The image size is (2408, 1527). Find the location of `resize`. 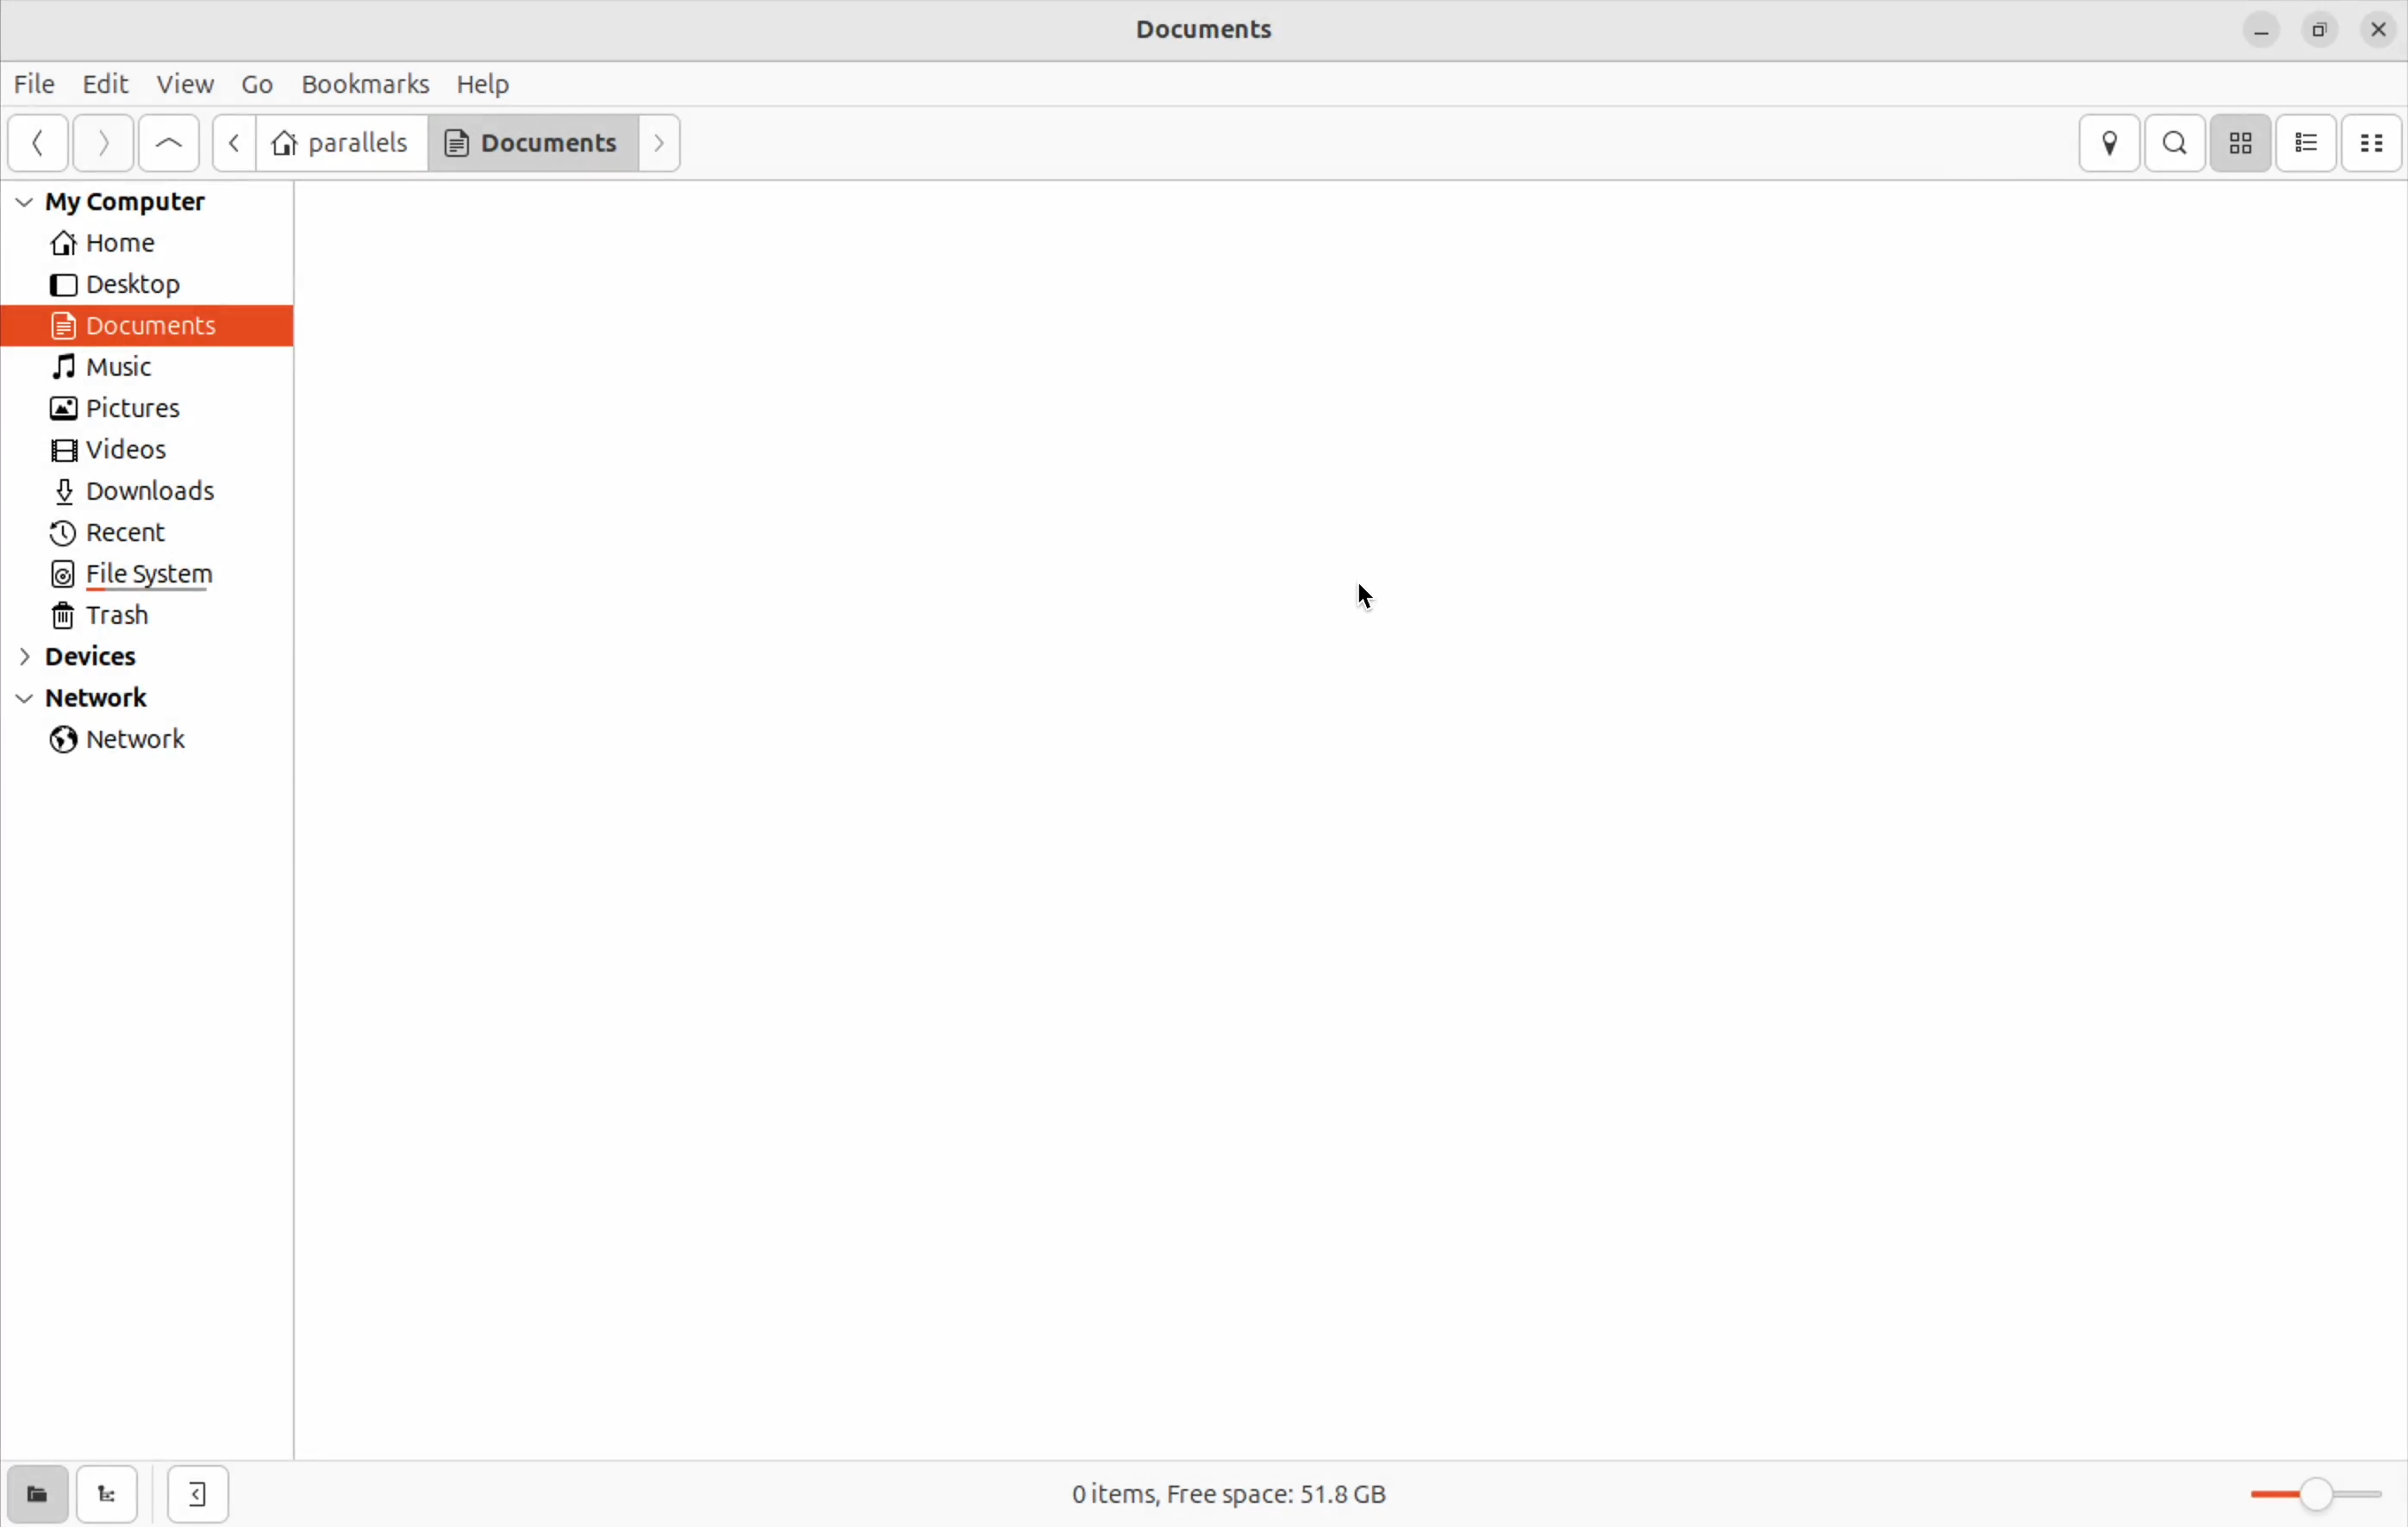

resize is located at coordinates (2320, 29).